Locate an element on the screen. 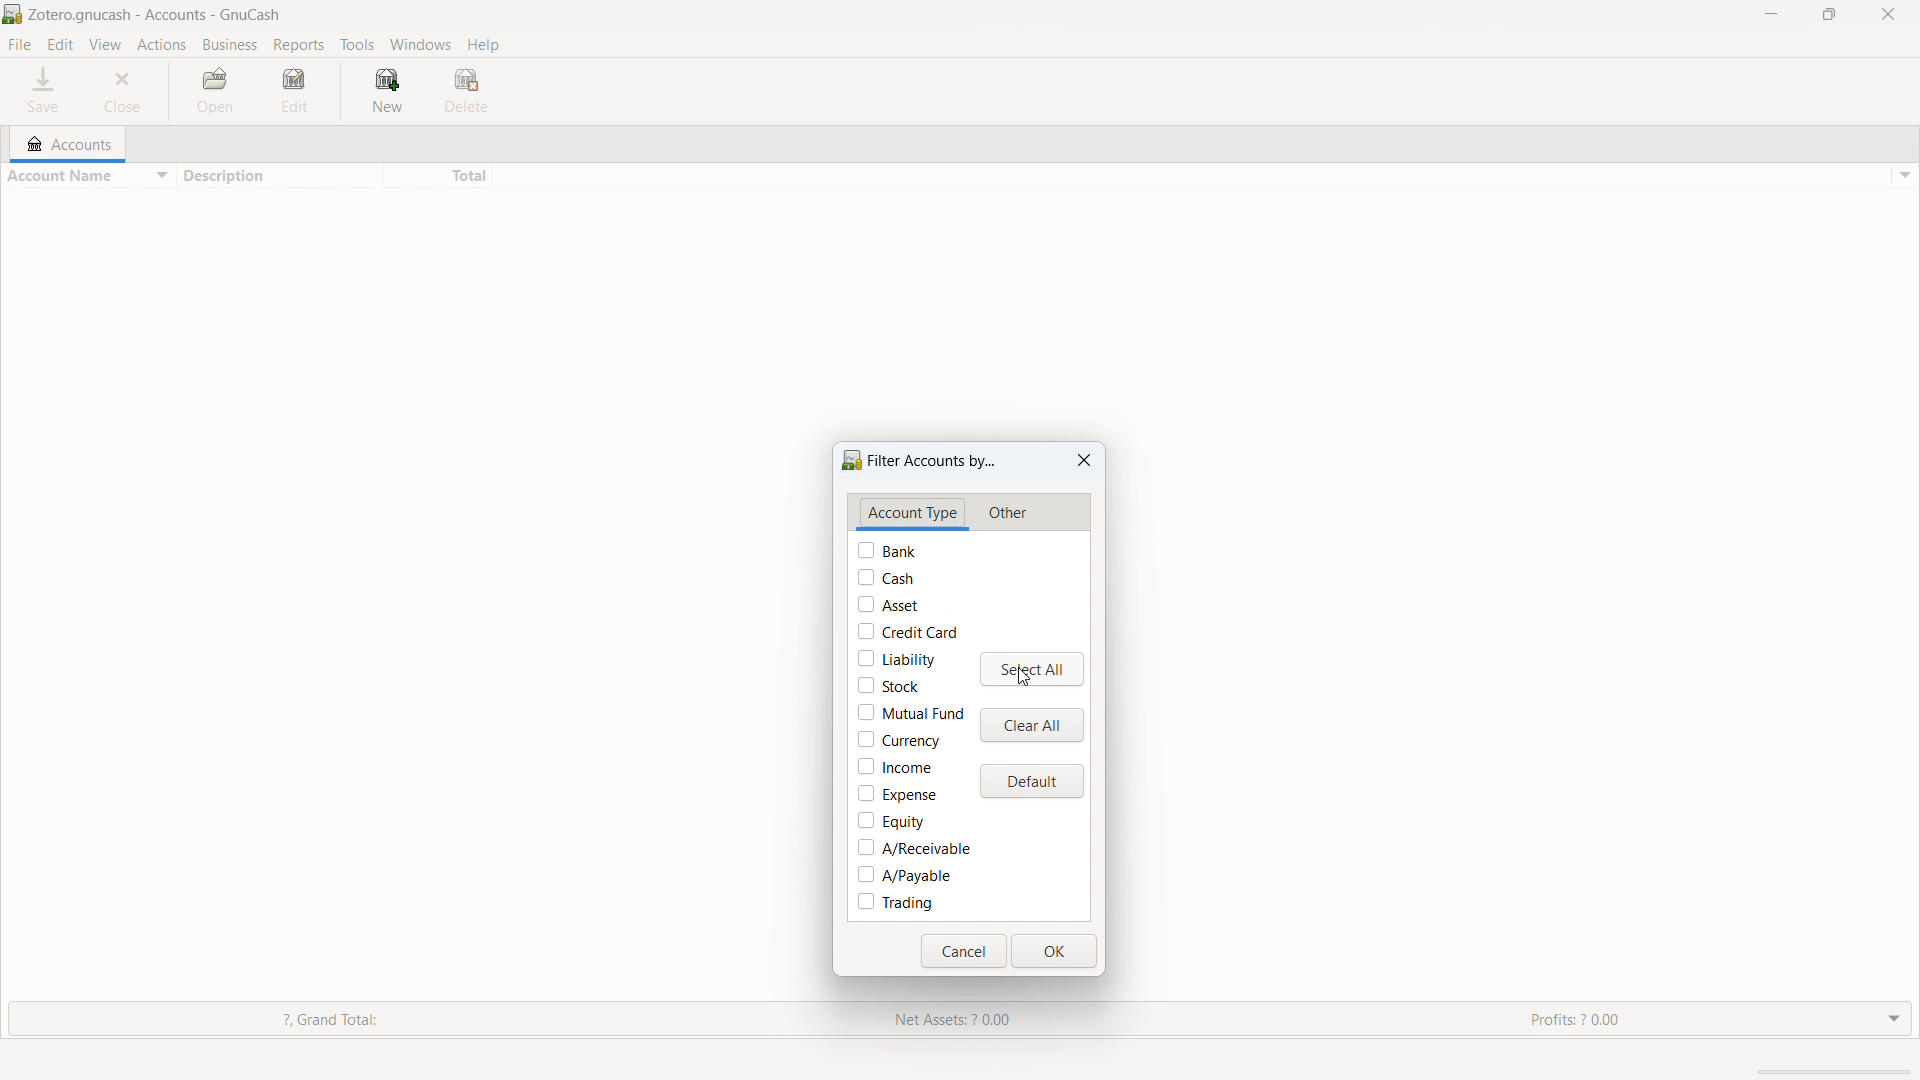  minimize is located at coordinates (1769, 15).